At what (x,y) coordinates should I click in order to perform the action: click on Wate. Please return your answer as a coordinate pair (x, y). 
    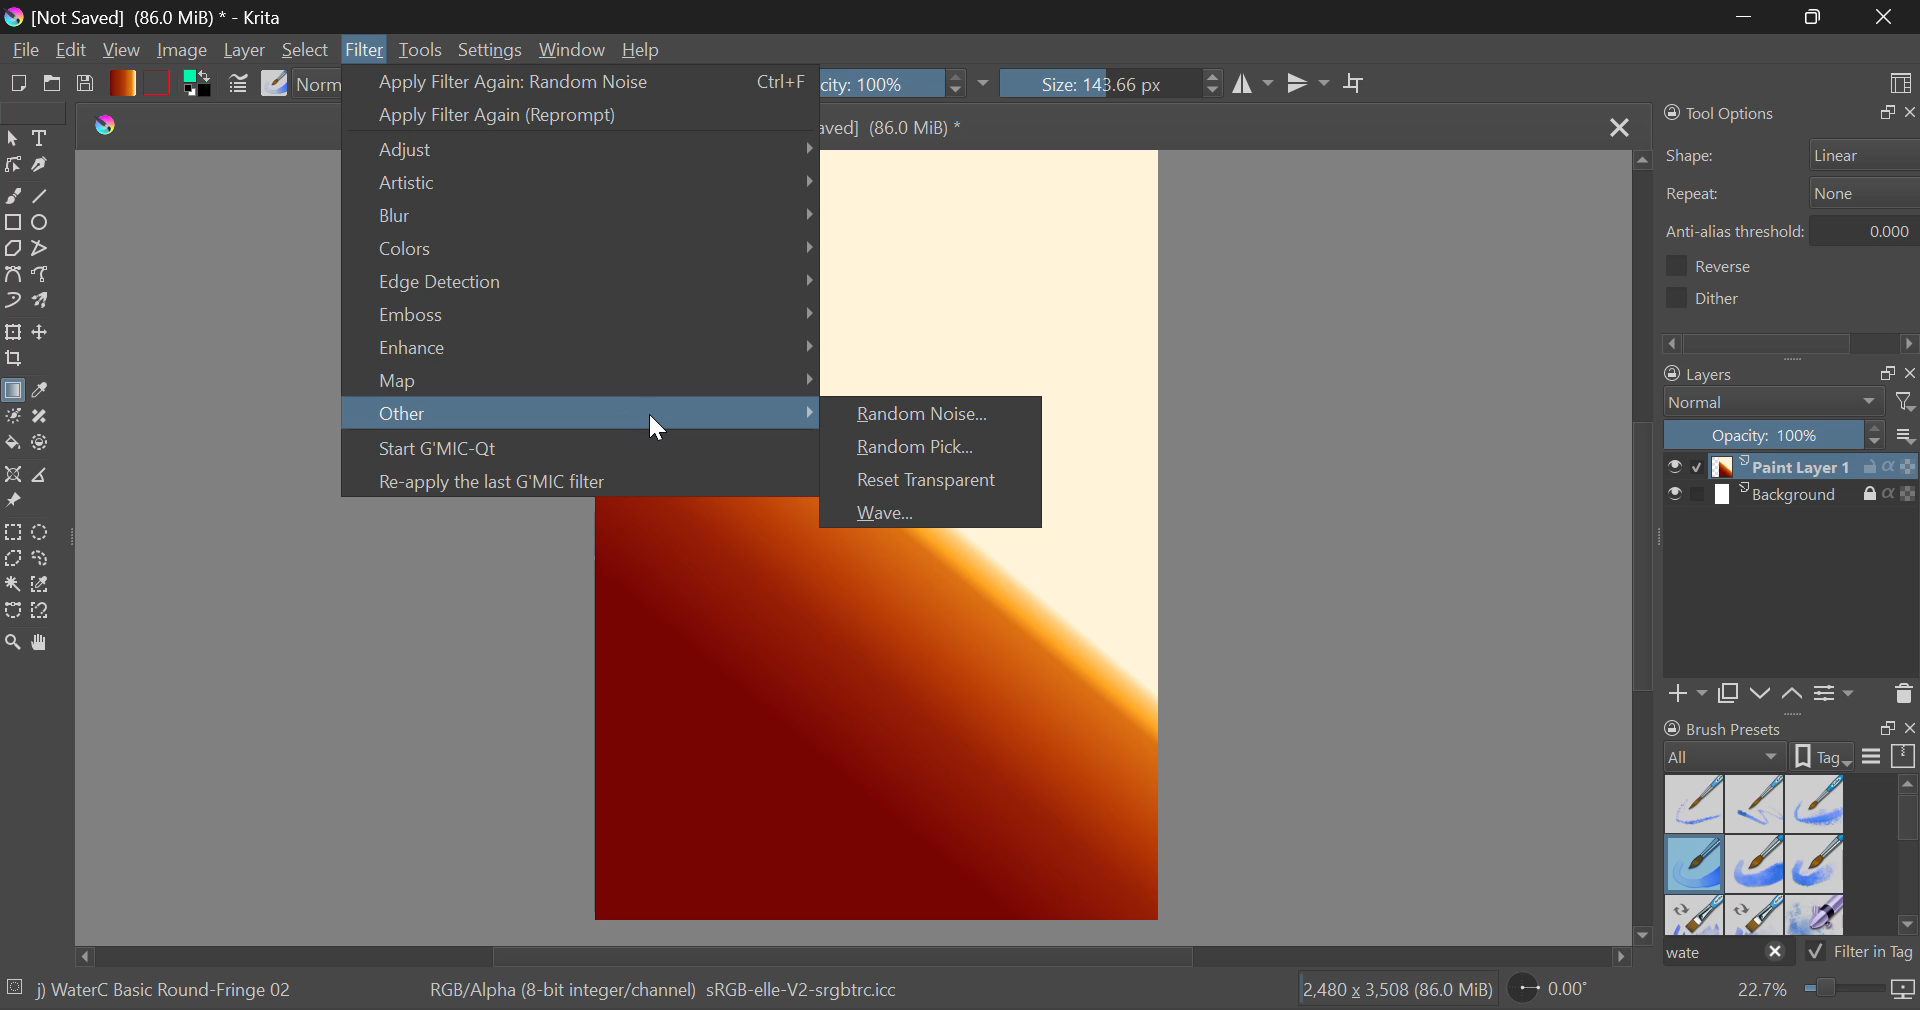
    Looking at the image, I should click on (1728, 955).